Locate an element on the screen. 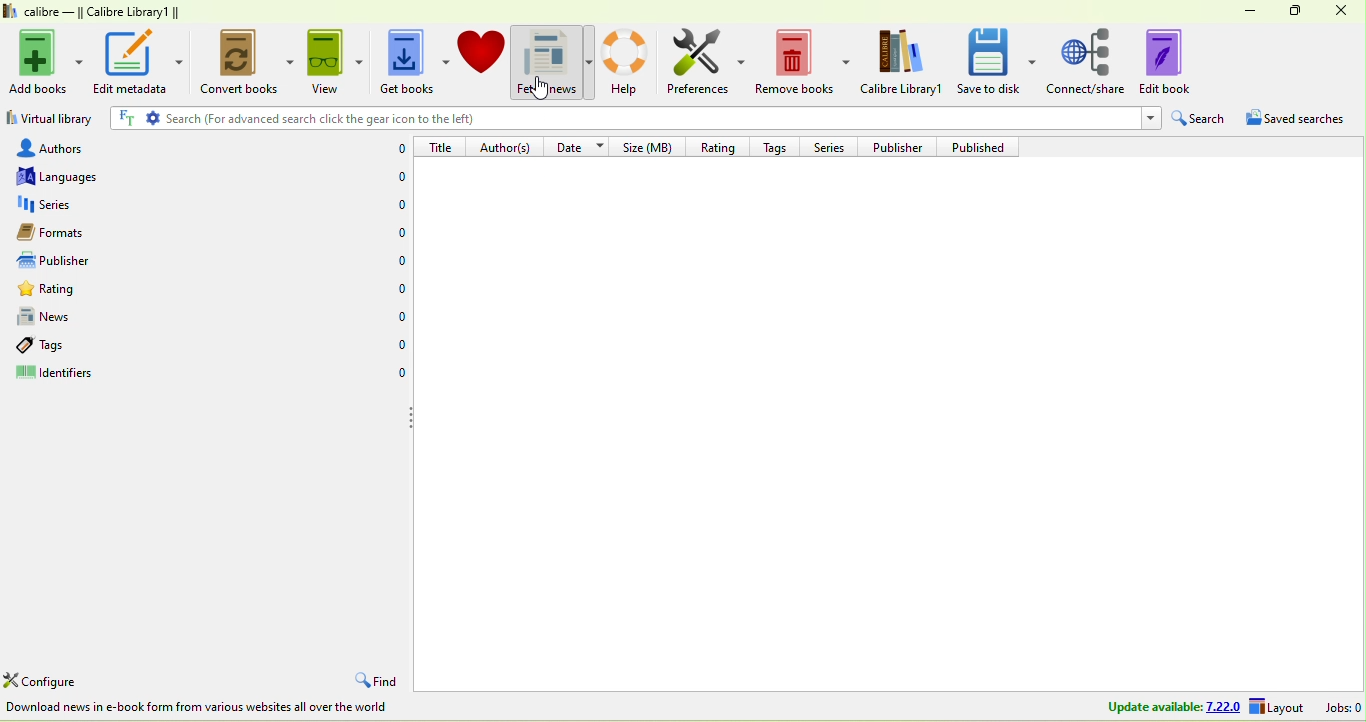  minimize is located at coordinates (1254, 11).